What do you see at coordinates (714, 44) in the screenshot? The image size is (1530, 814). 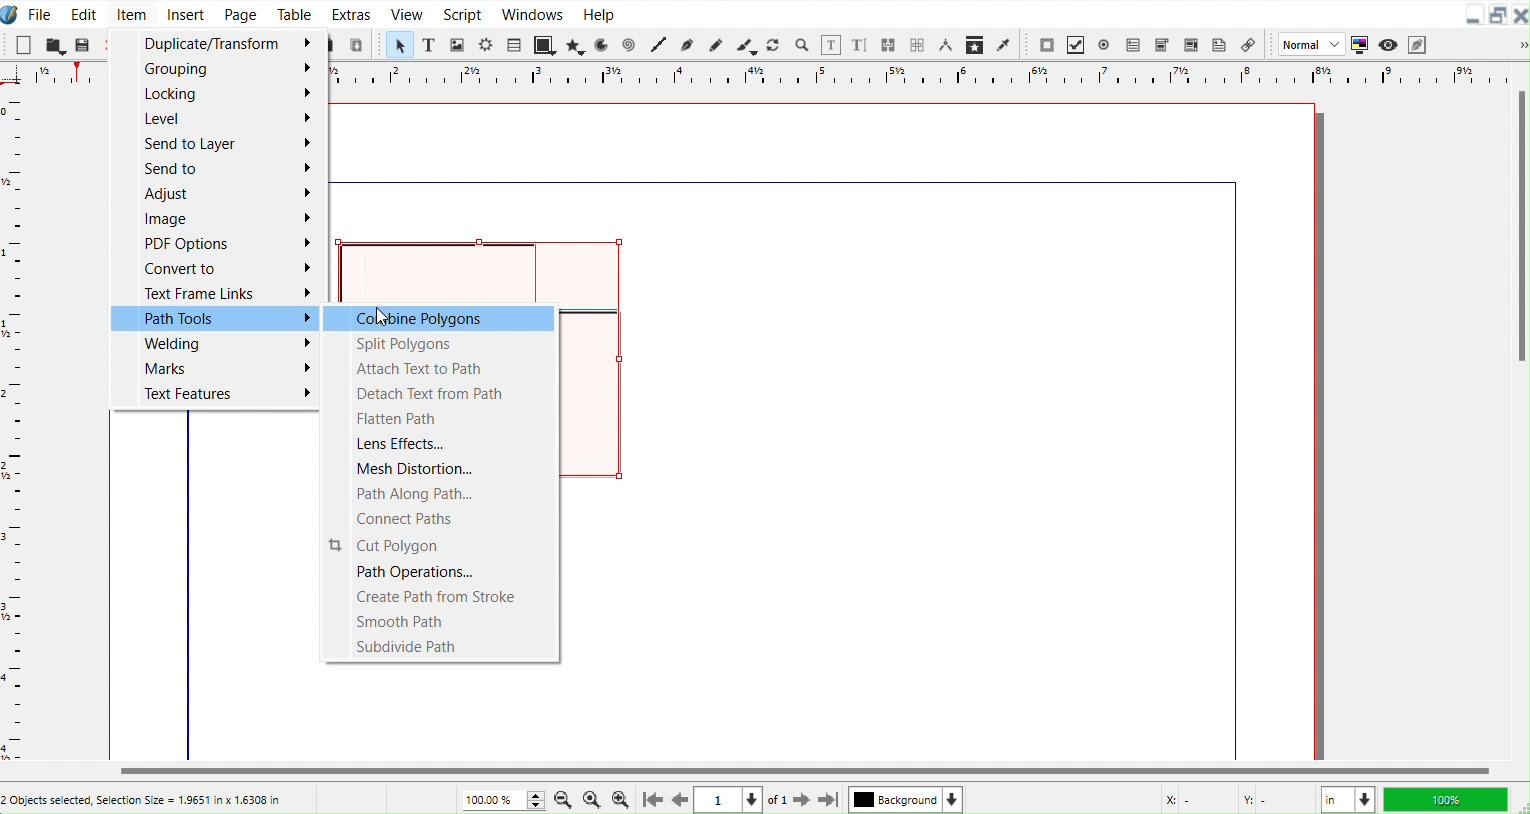 I see `Freehand line` at bounding box center [714, 44].